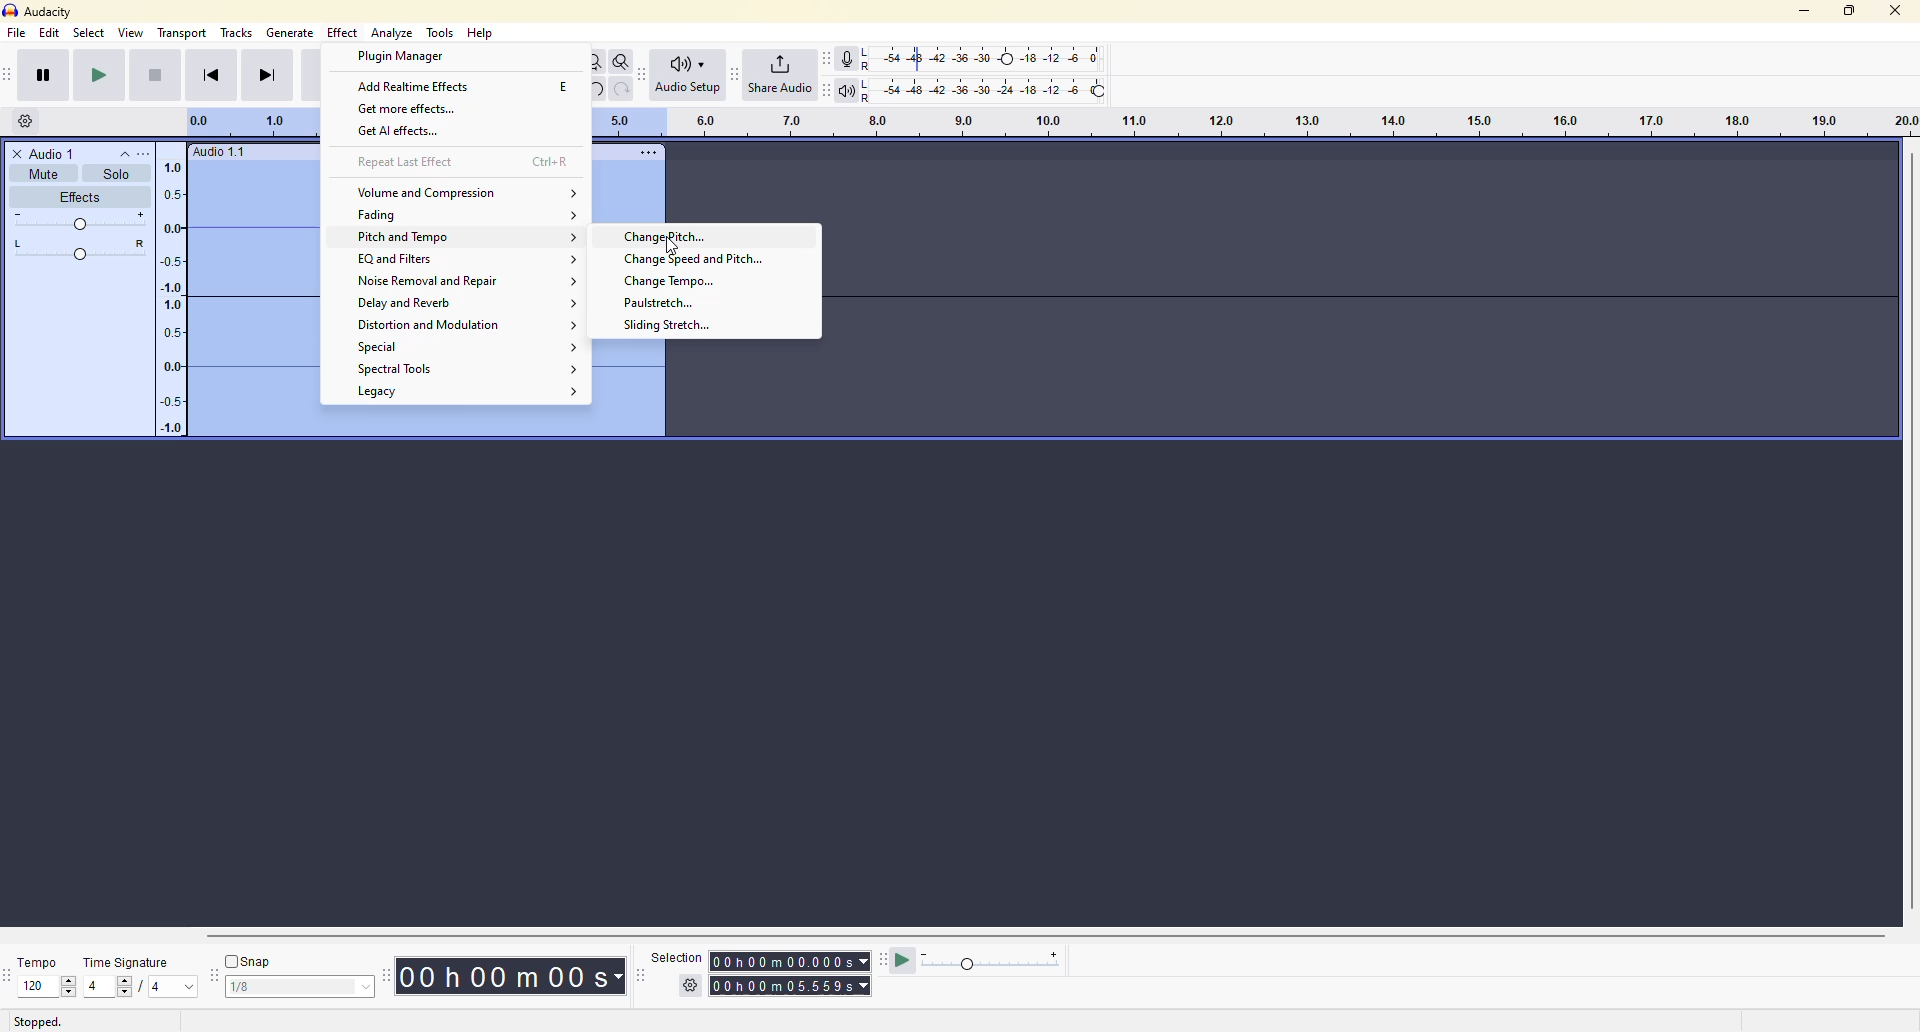  Describe the element at coordinates (344, 32) in the screenshot. I see `effect` at that location.